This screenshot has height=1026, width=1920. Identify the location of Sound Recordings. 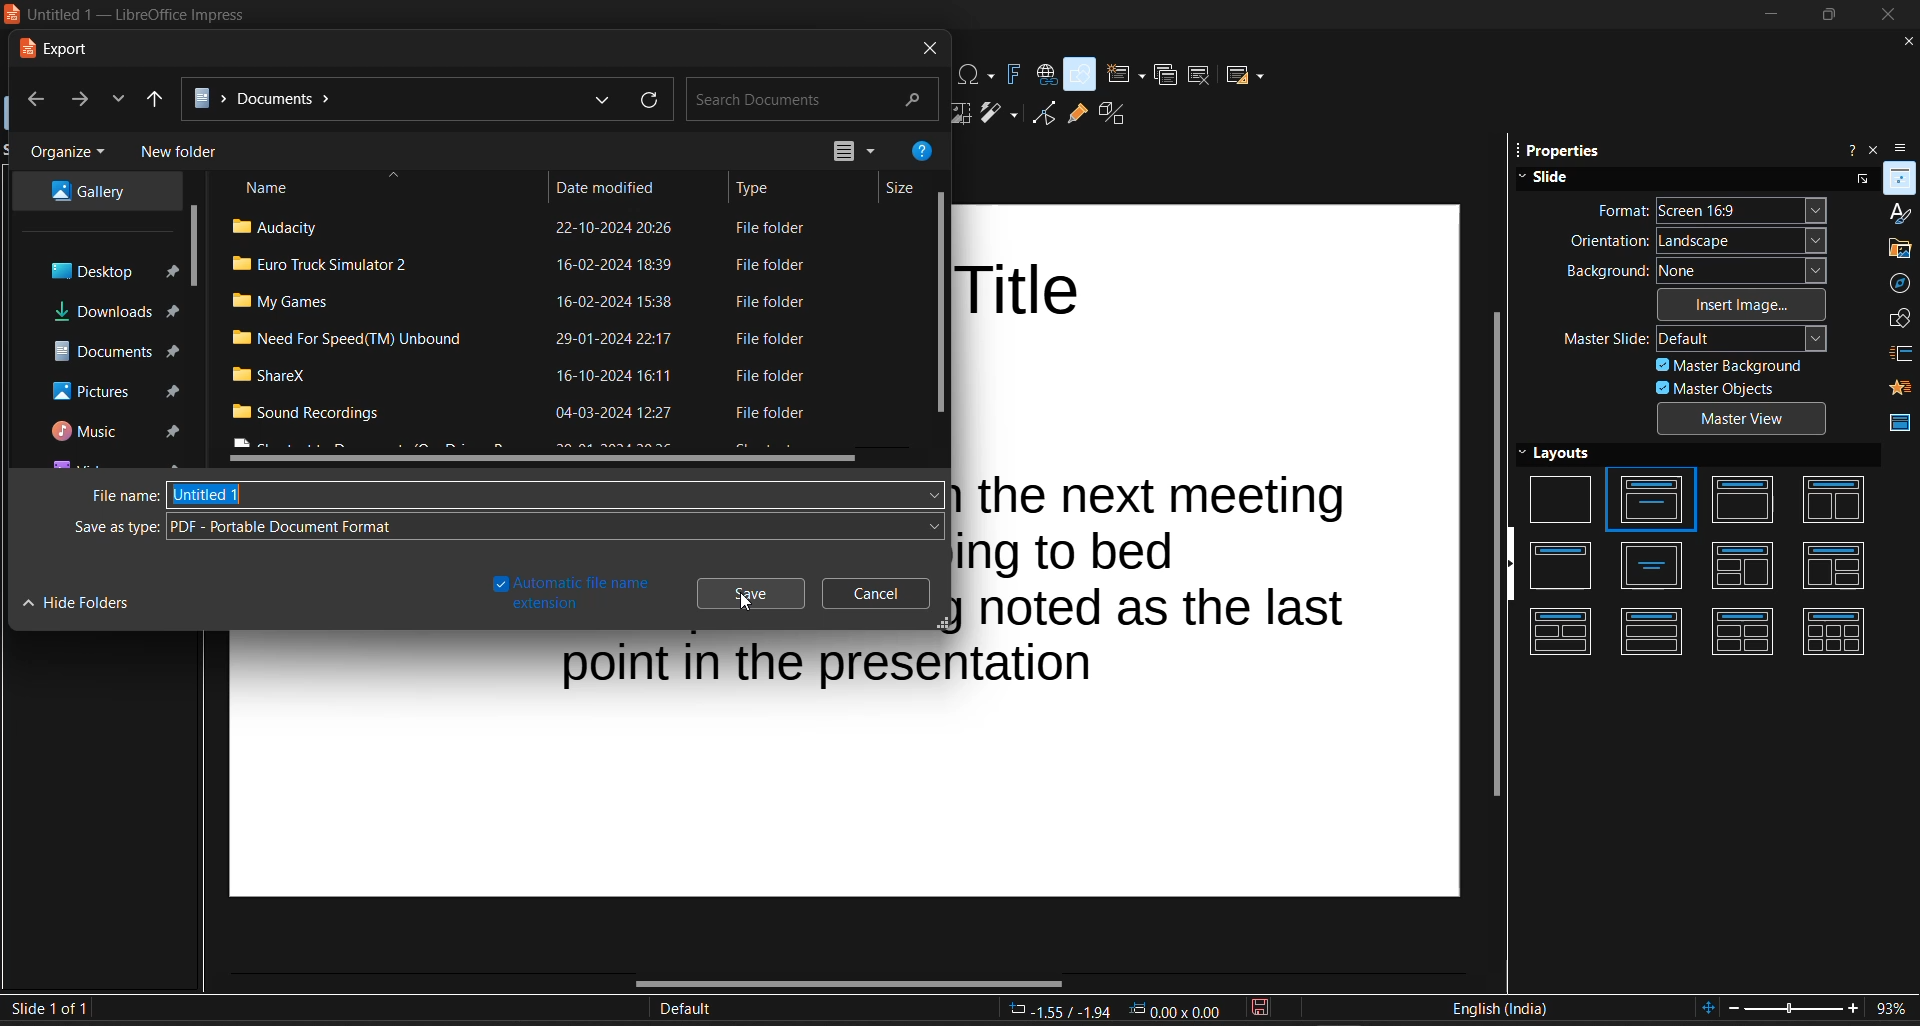
(321, 416).